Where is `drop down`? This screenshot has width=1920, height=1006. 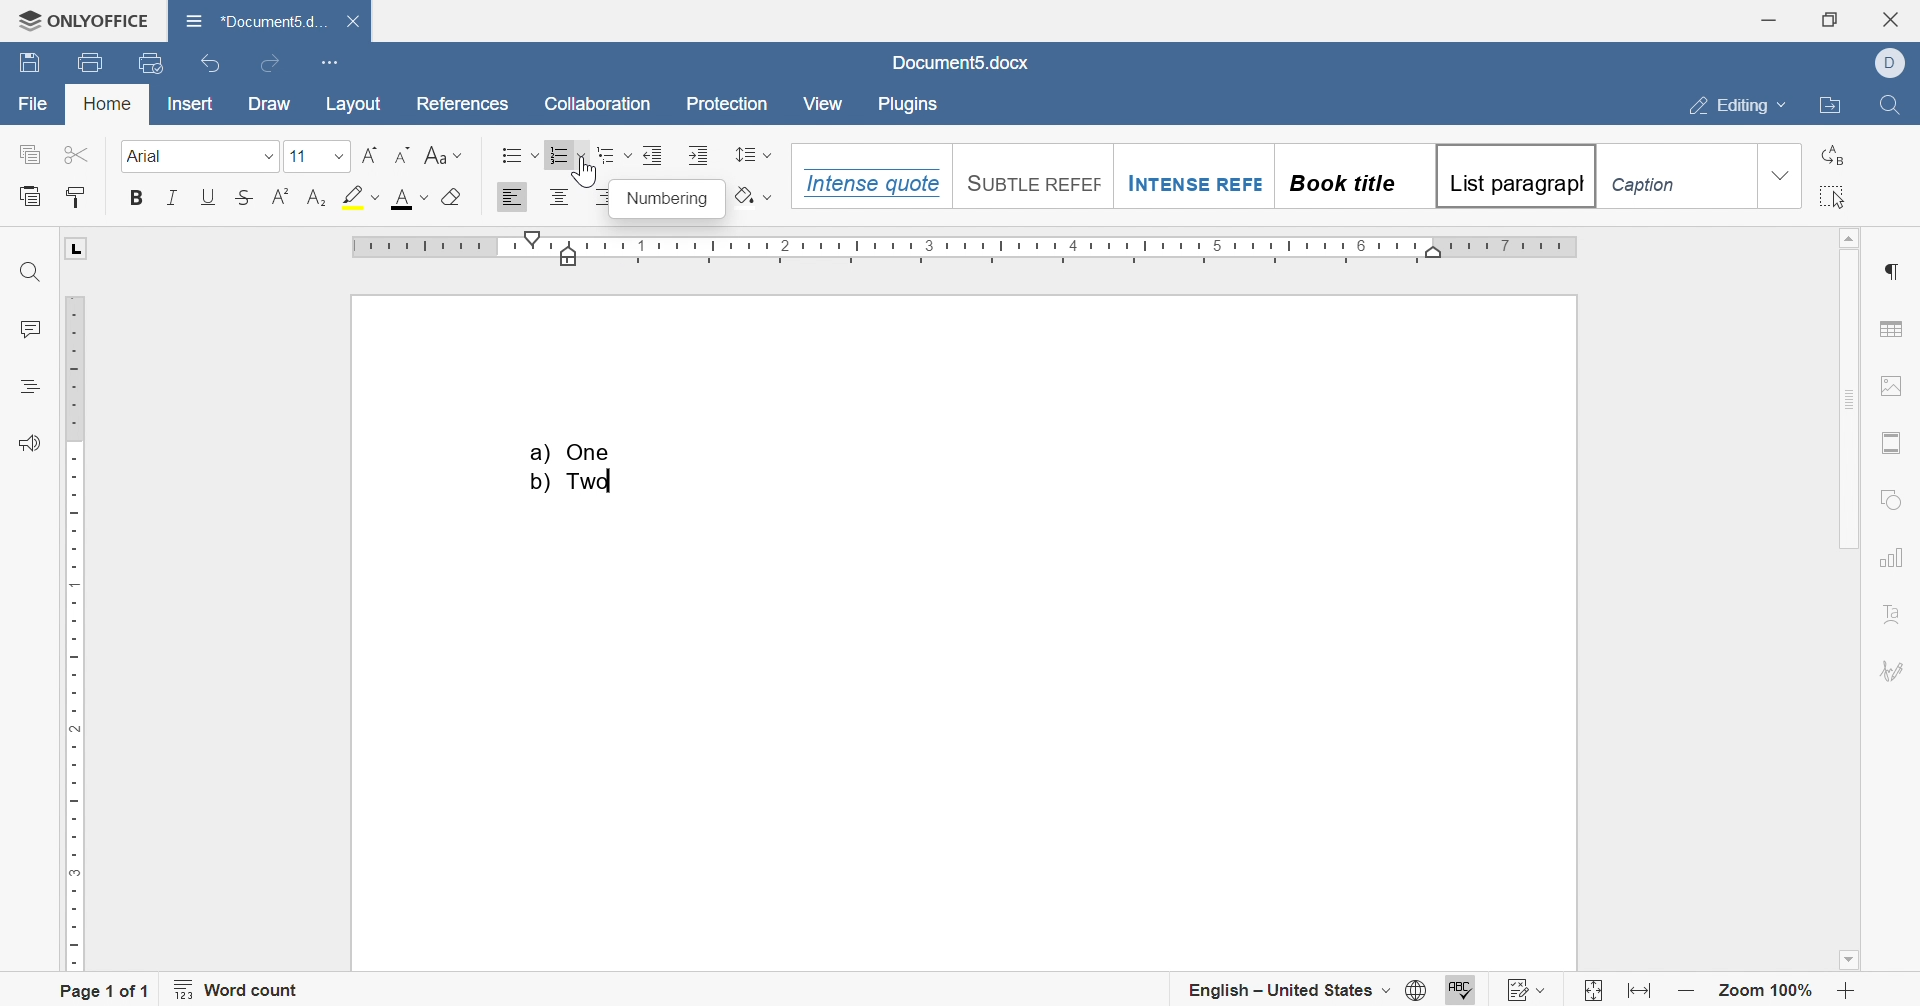 drop down is located at coordinates (339, 154).